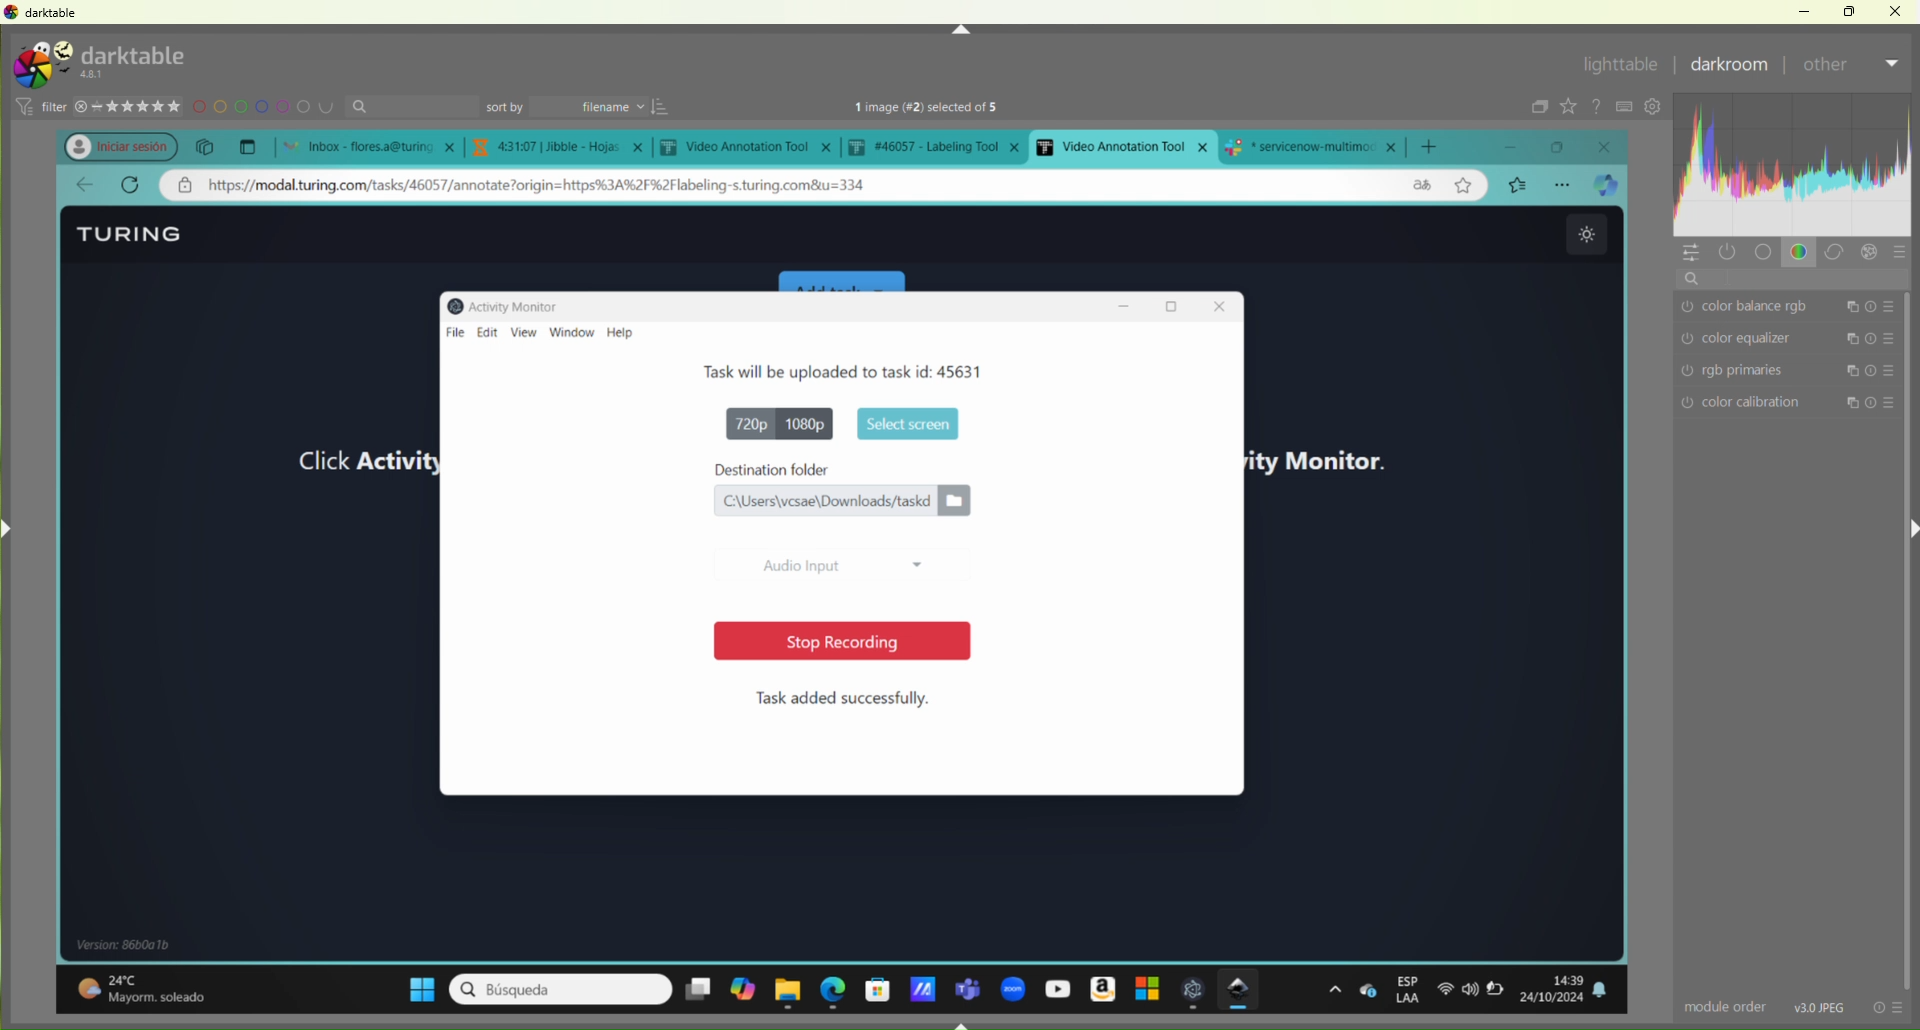  What do you see at coordinates (839, 561) in the screenshot?
I see `Audio input` at bounding box center [839, 561].